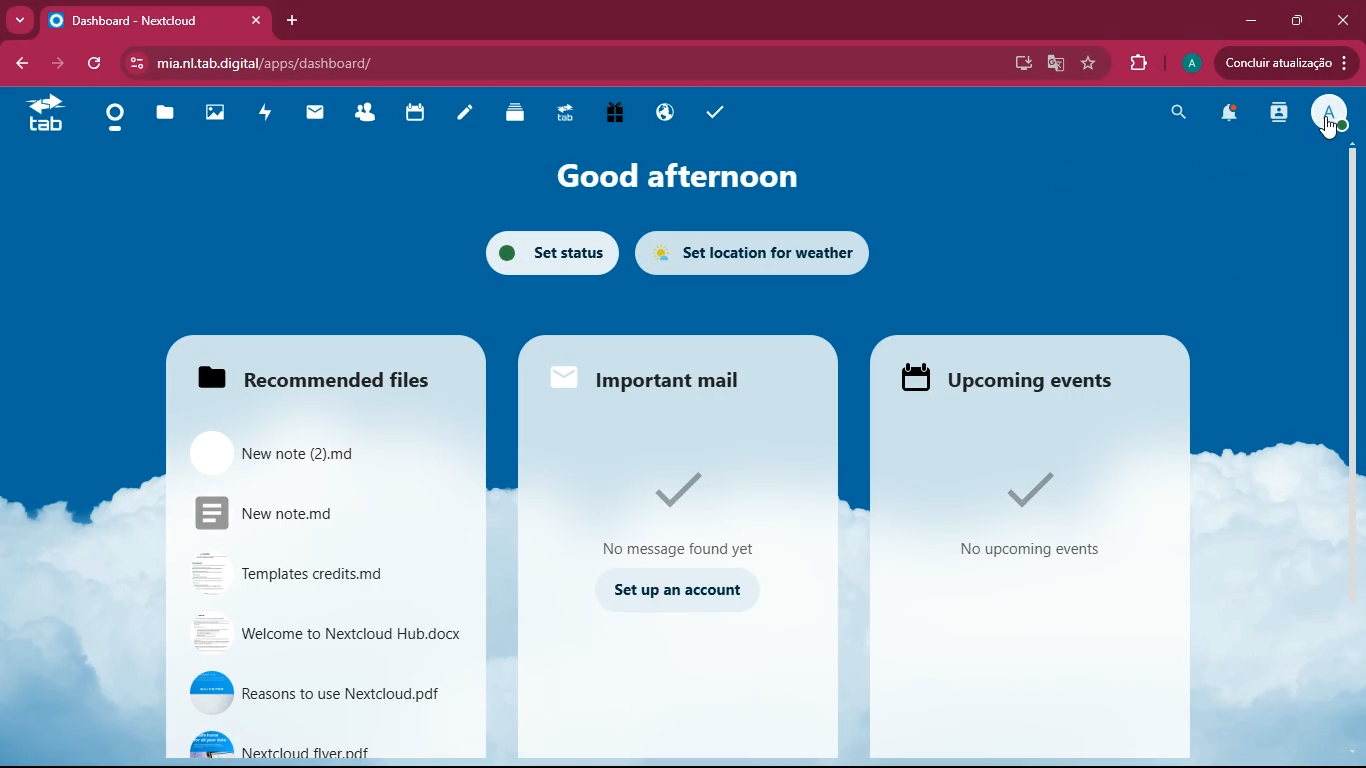  What do you see at coordinates (1250, 19) in the screenshot?
I see `minimize` at bounding box center [1250, 19].